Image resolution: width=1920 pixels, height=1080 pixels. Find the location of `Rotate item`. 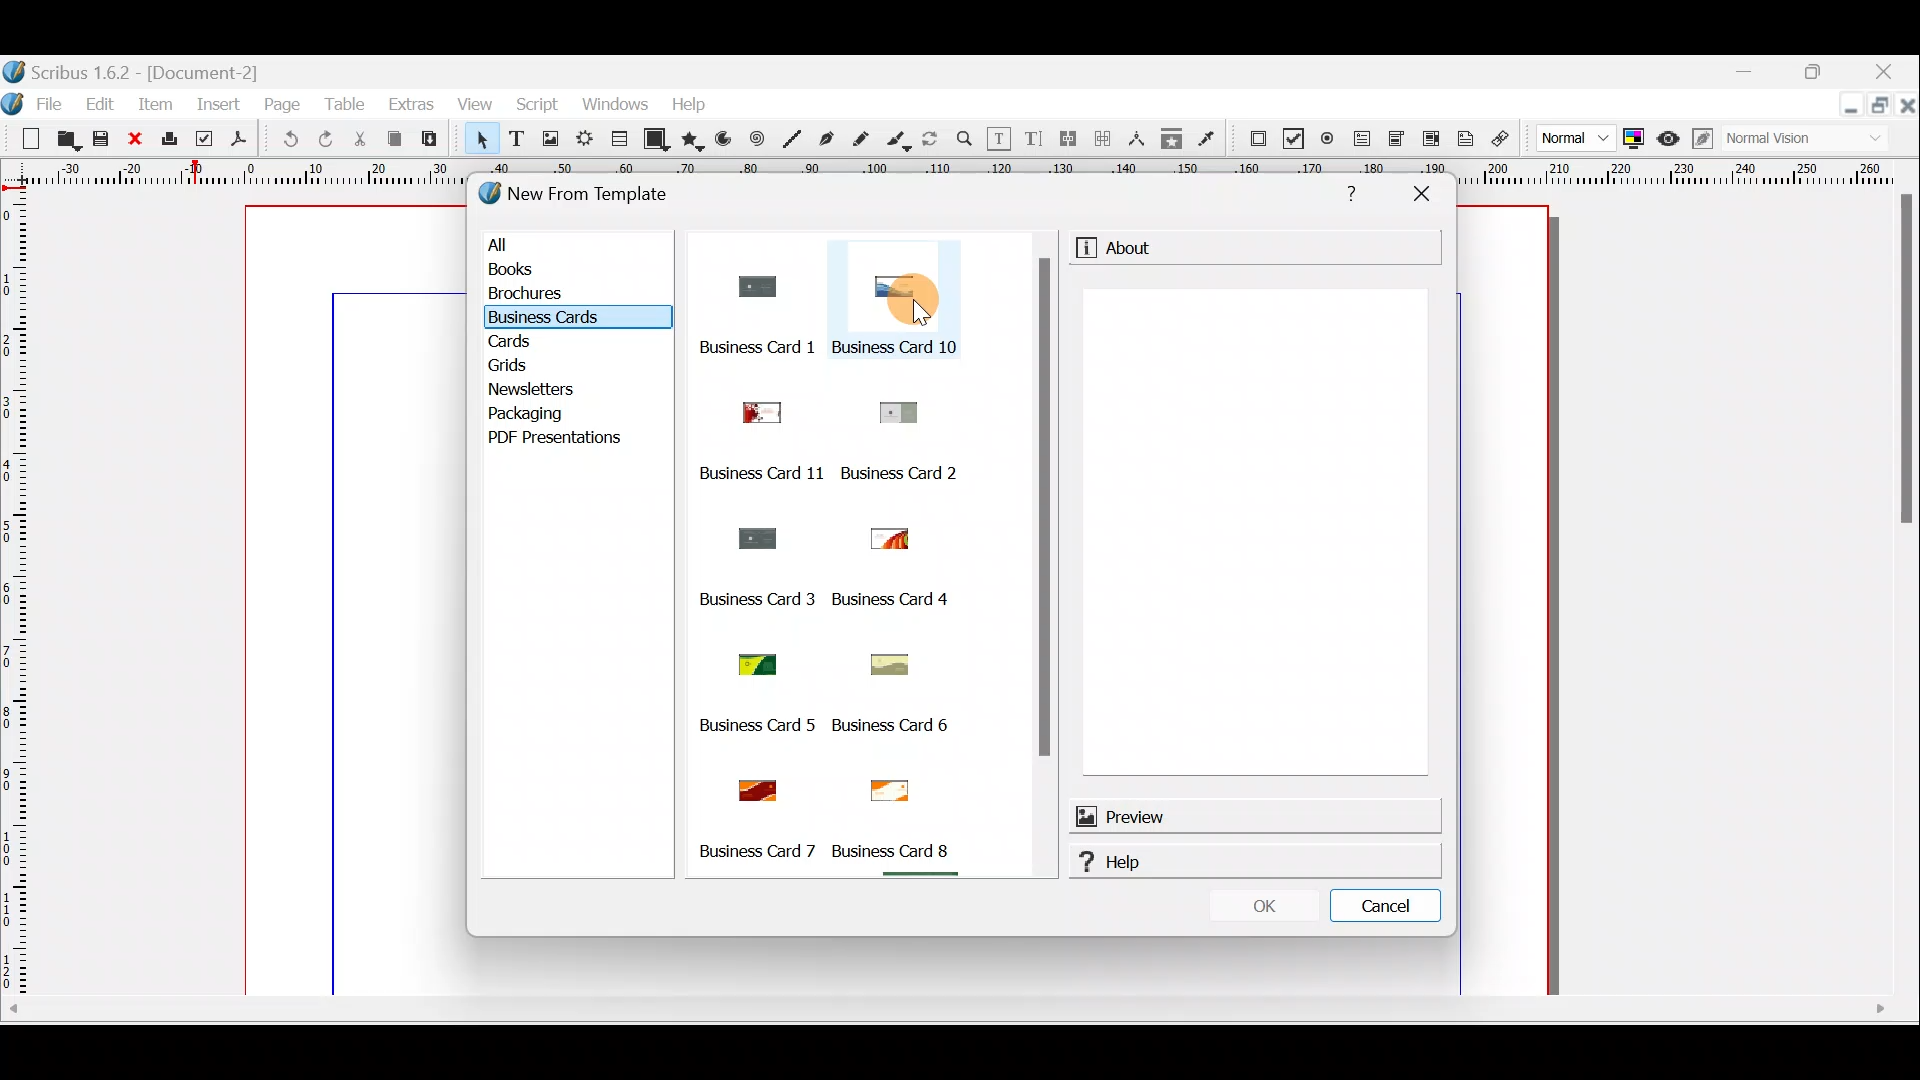

Rotate item is located at coordinates (931, 140).